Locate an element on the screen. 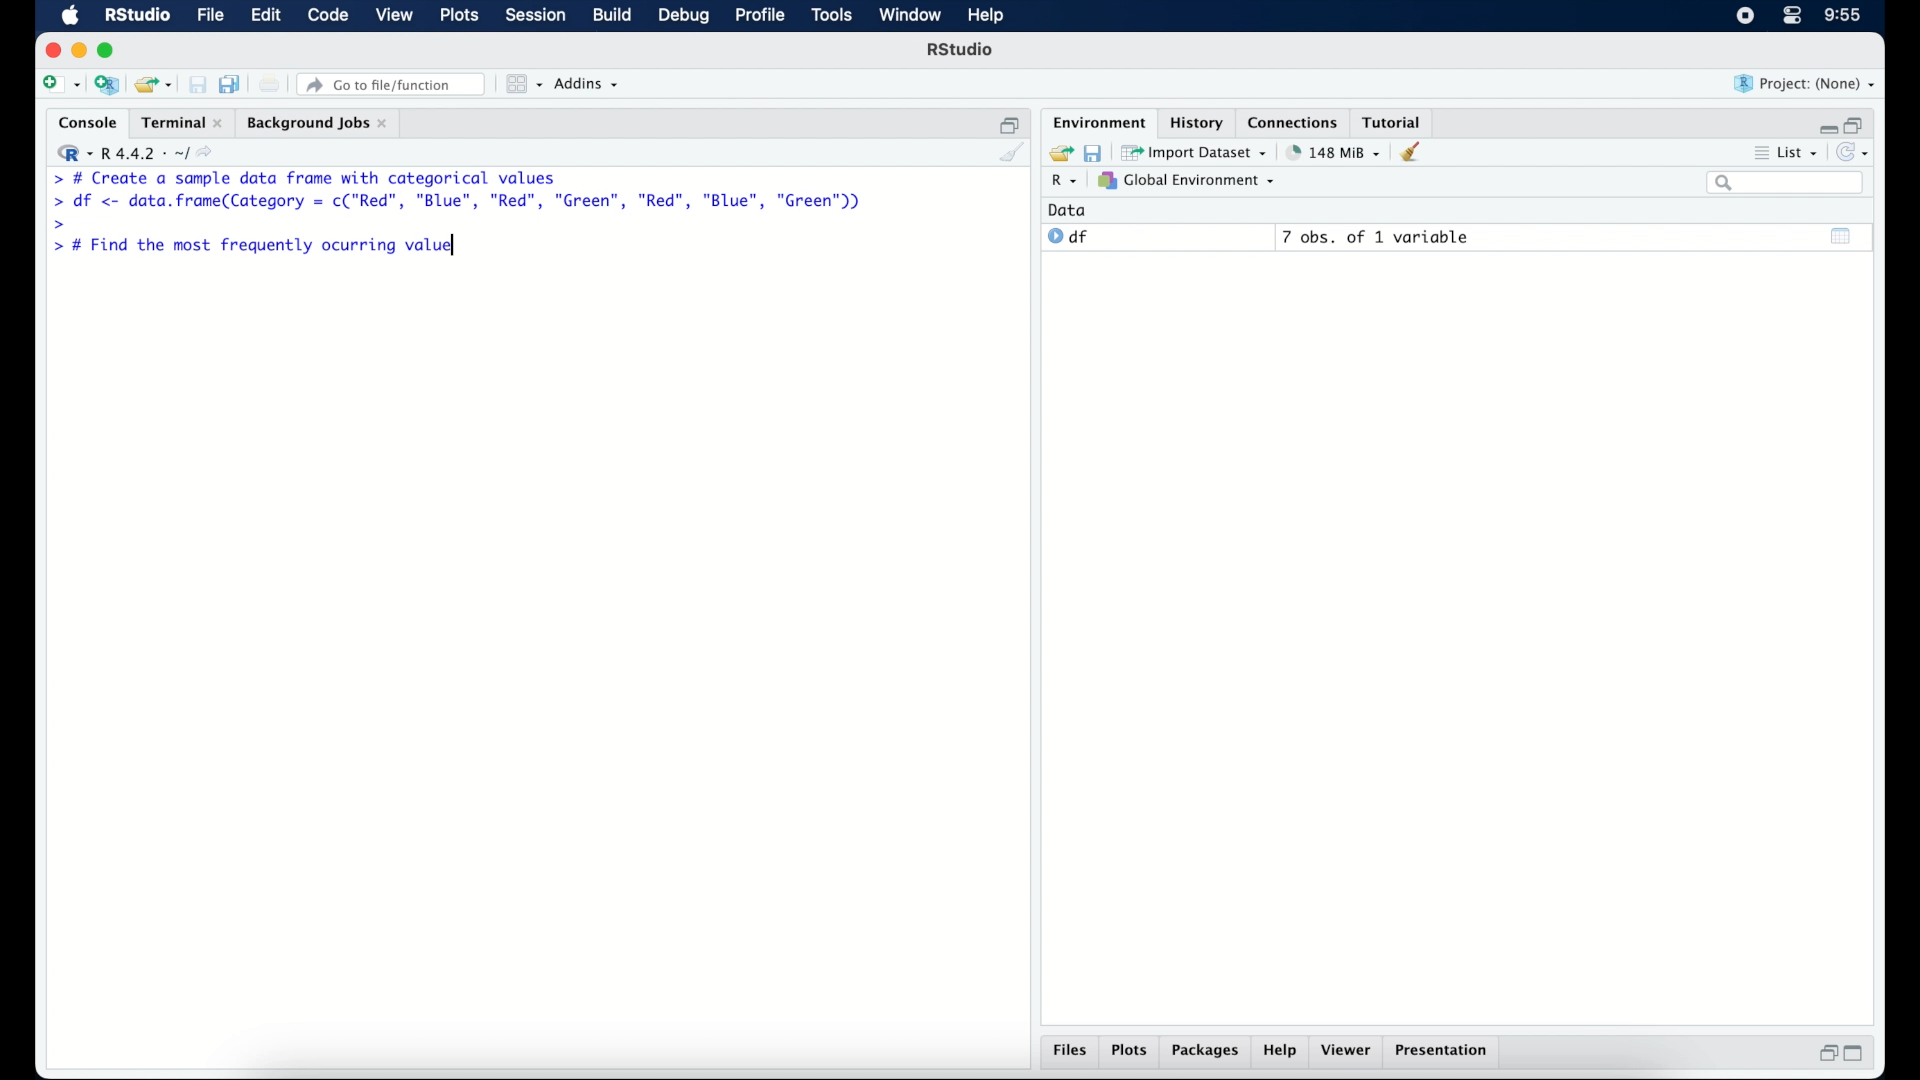  tutorial is located at coordinates (1396, 121).